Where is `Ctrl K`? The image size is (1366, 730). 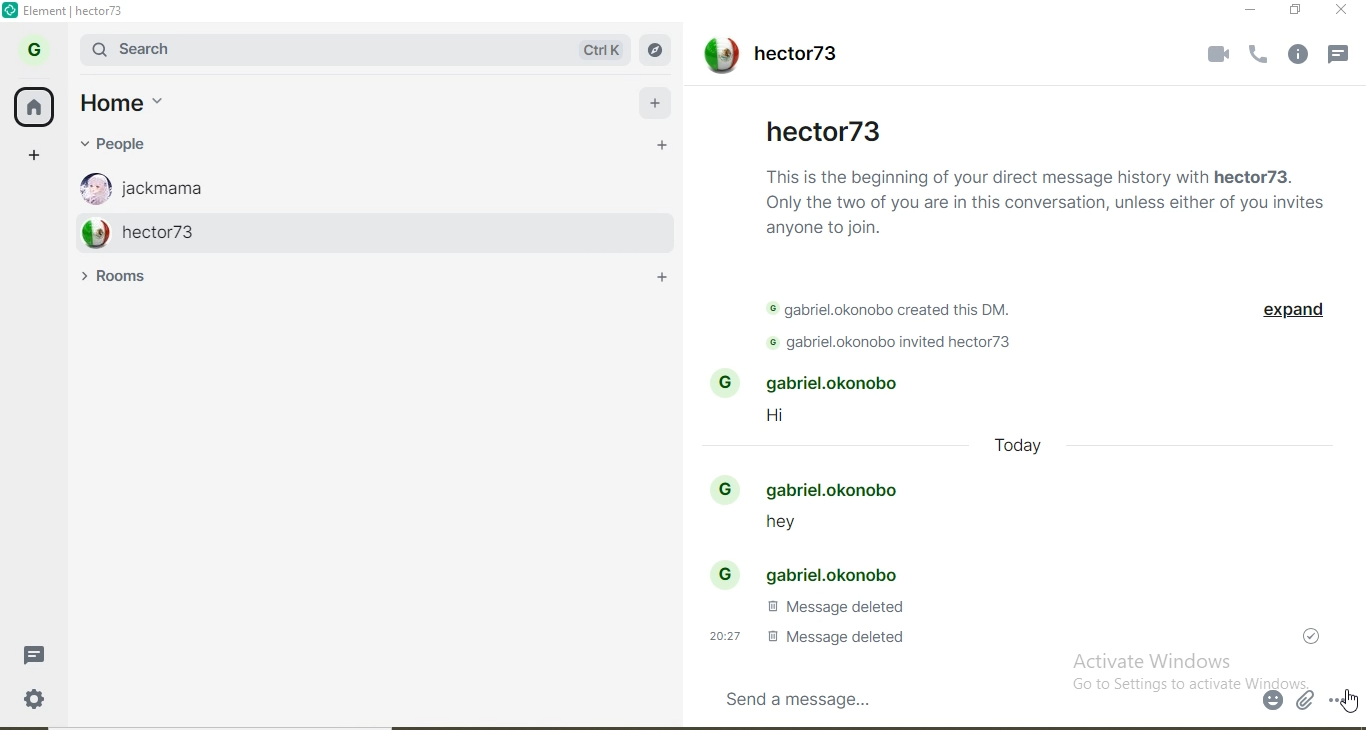 Ctrl K is located at coordinates (602, 50).